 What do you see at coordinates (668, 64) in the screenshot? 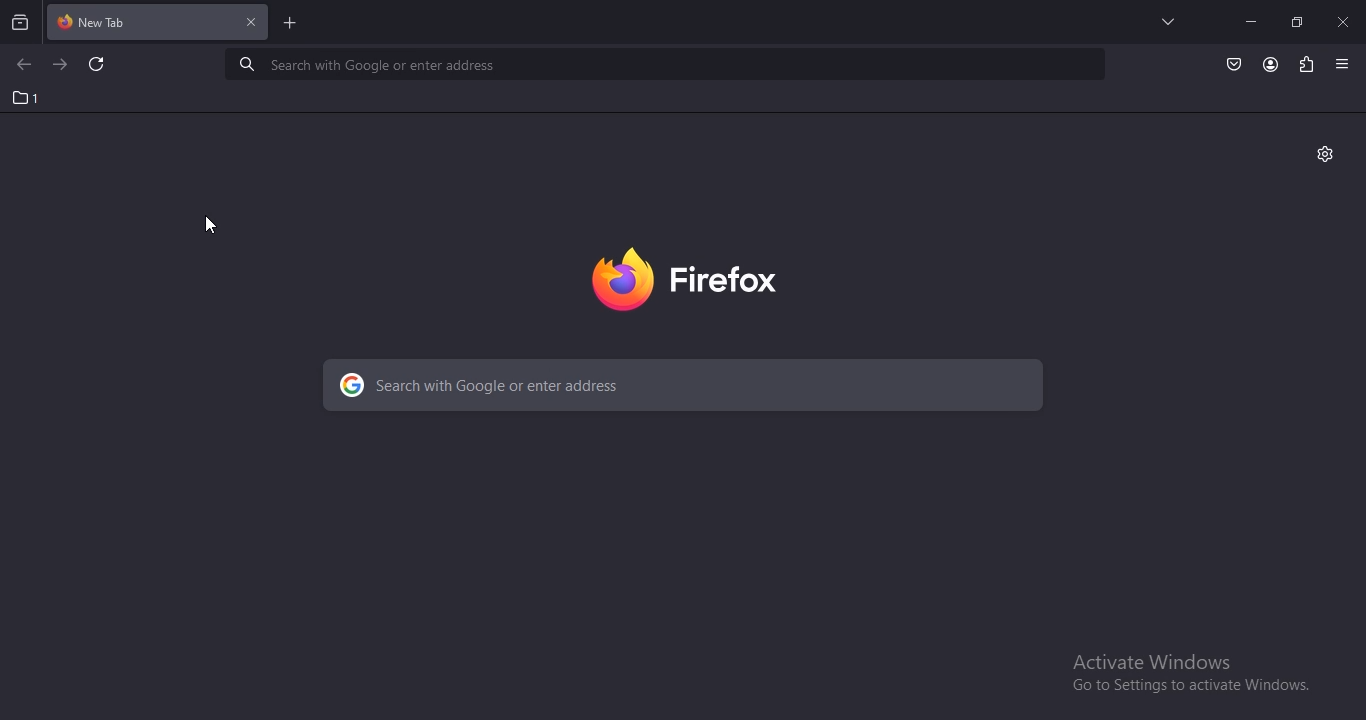
I see `search` at bounding box center [668, 64].